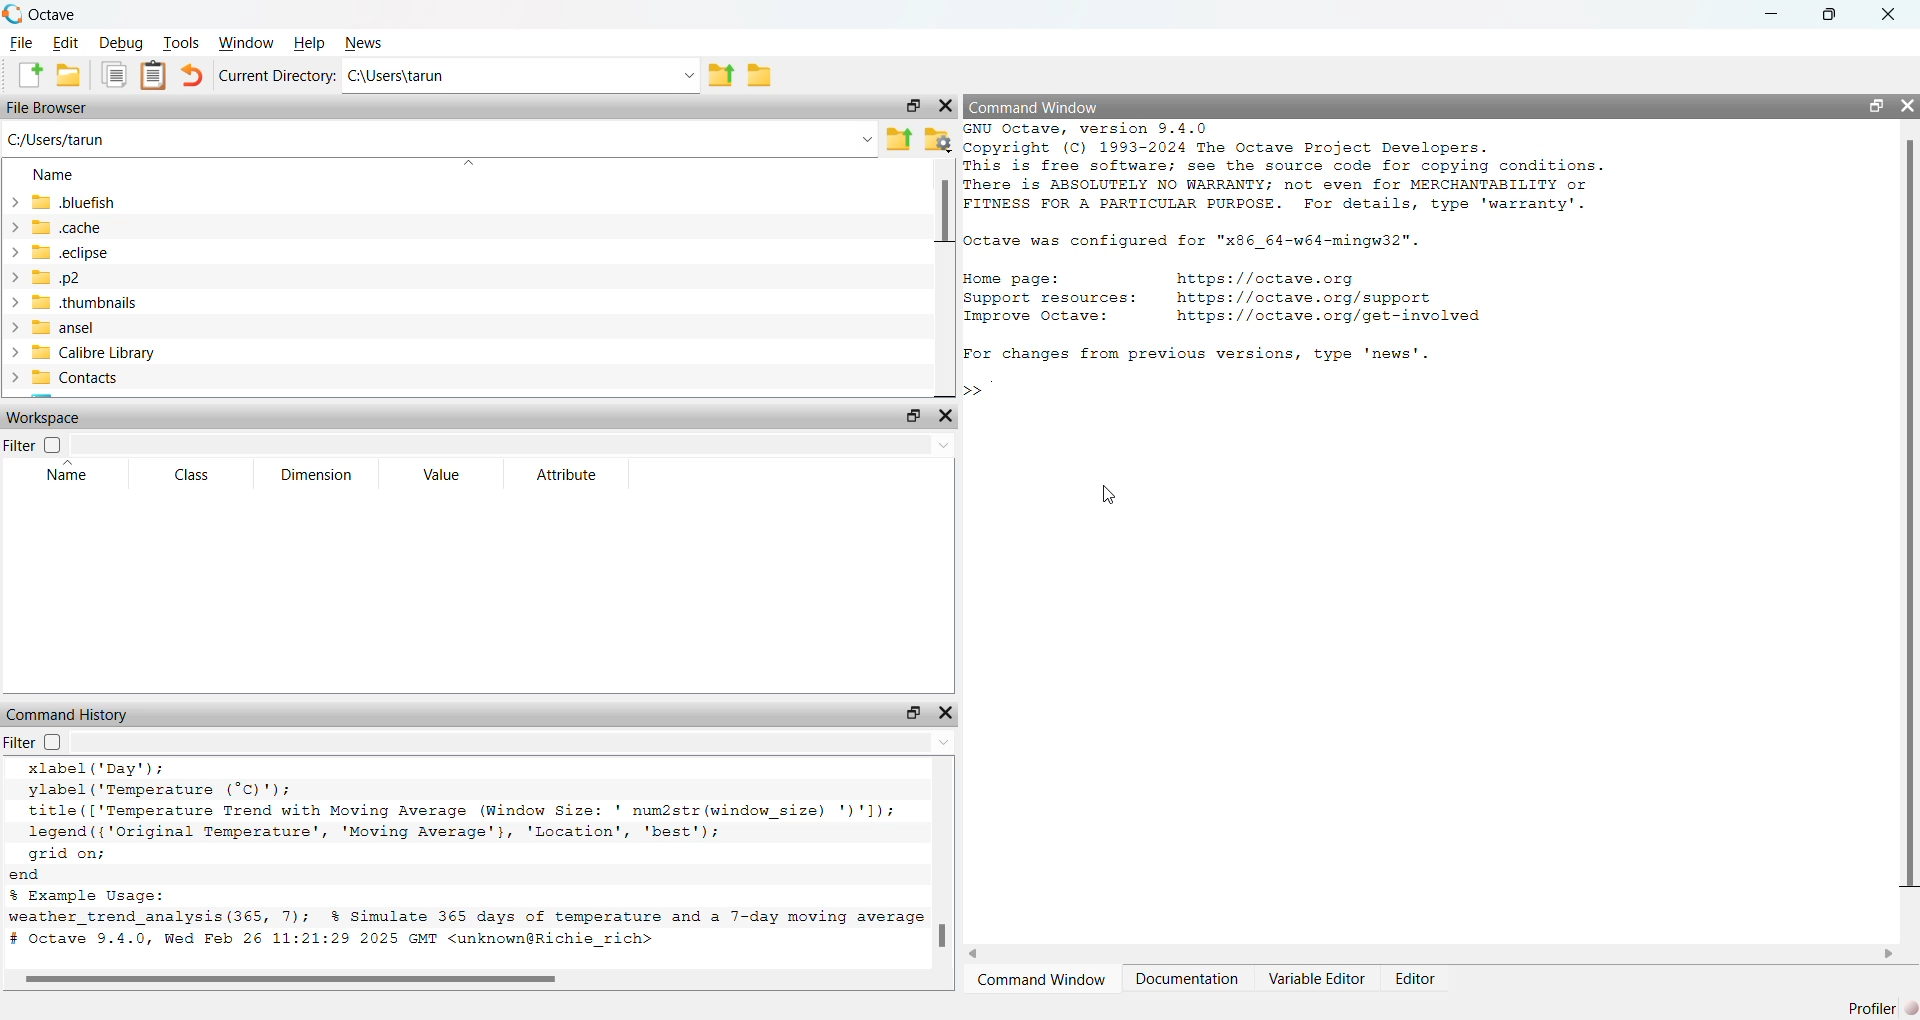  Describe the element at coordinates (940, 418) in the screenshot. I see `close` at that location.